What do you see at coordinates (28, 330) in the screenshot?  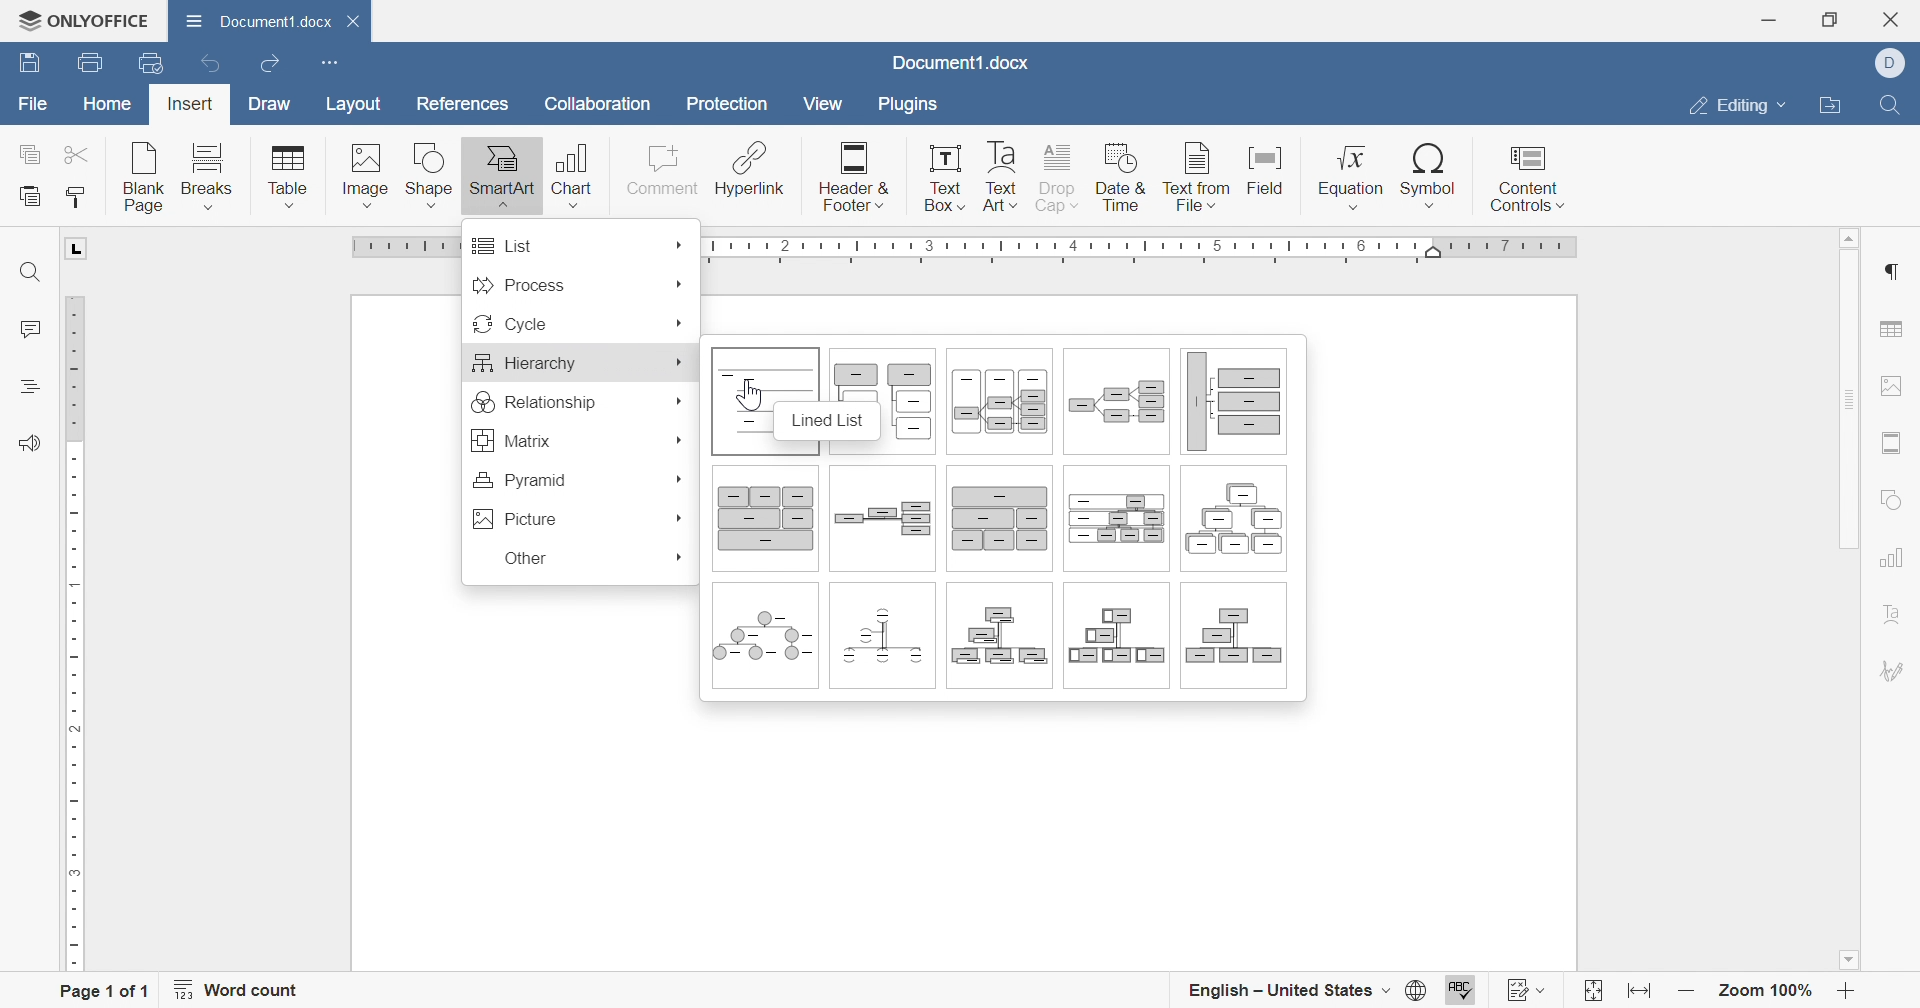 I see `Comments` at bounding box center [28, 330].